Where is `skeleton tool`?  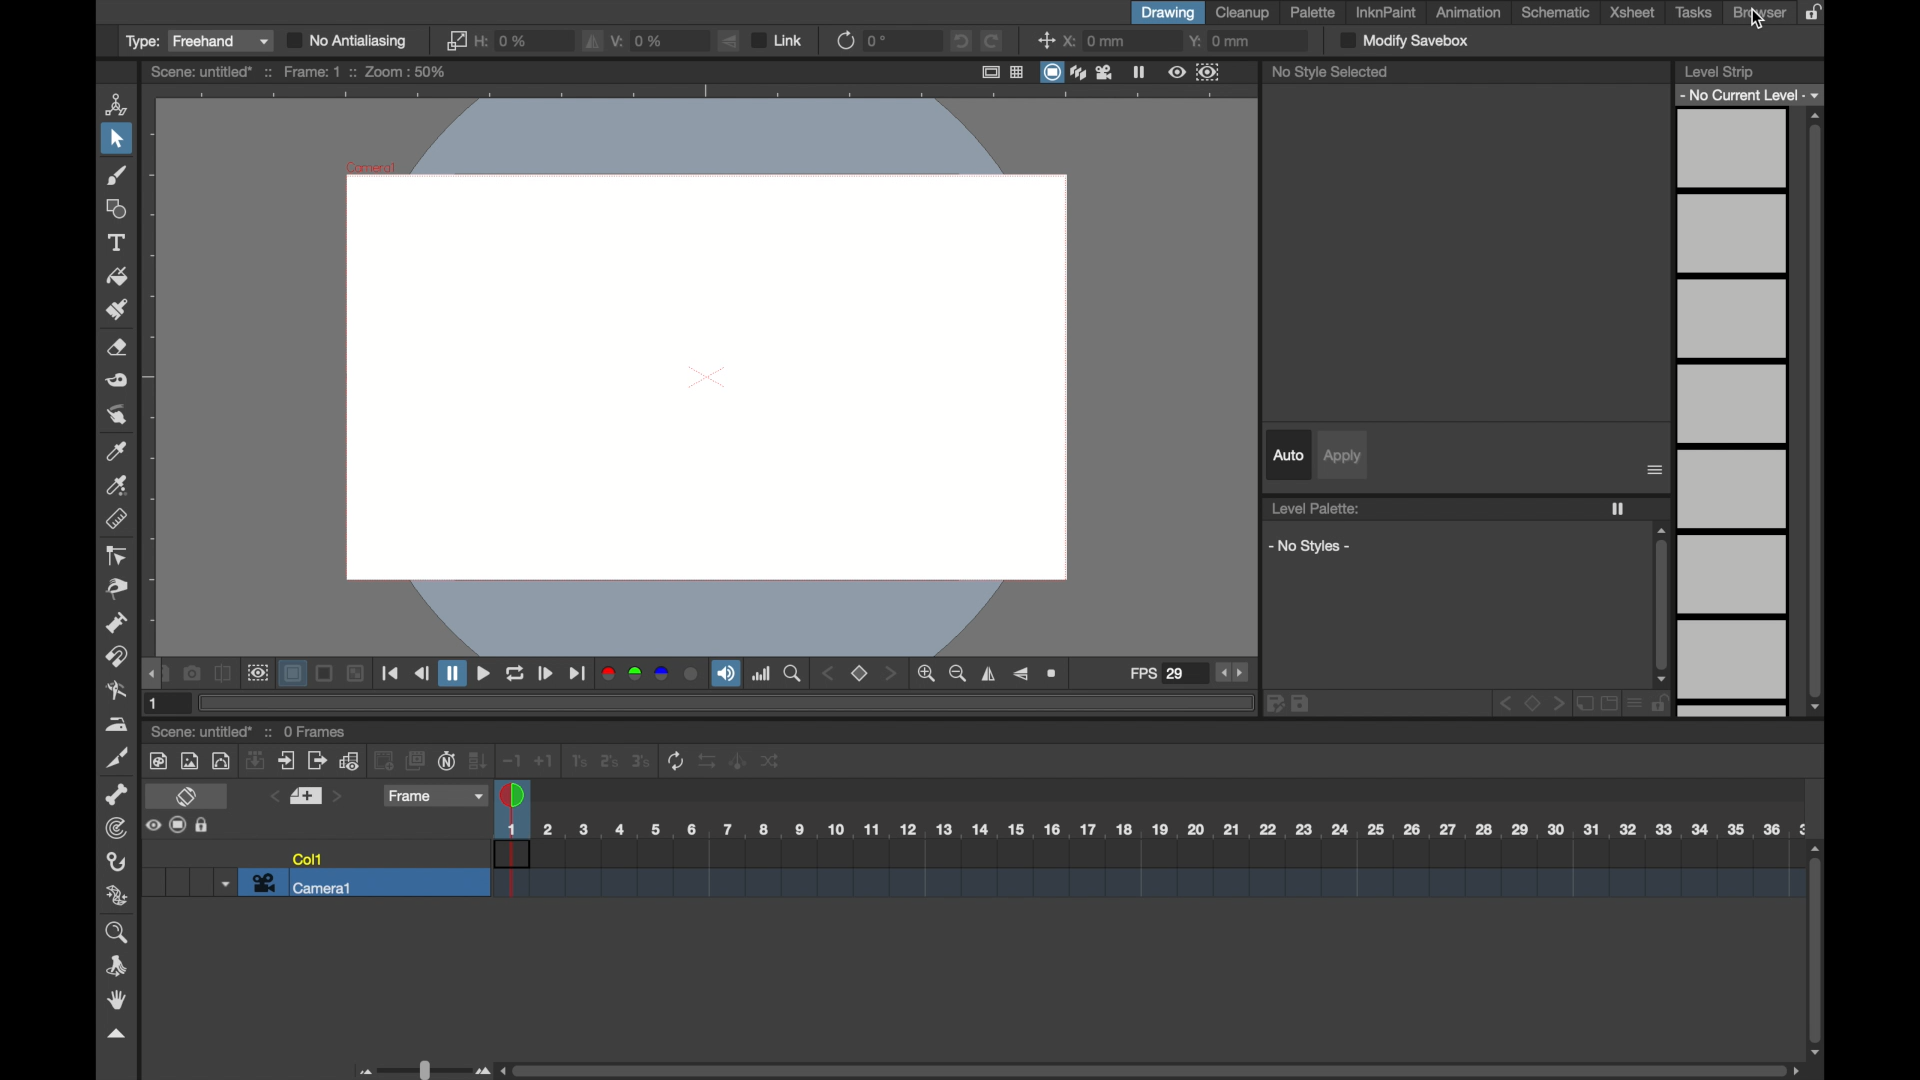
skeleton tool is located at coordinates (116, 793).